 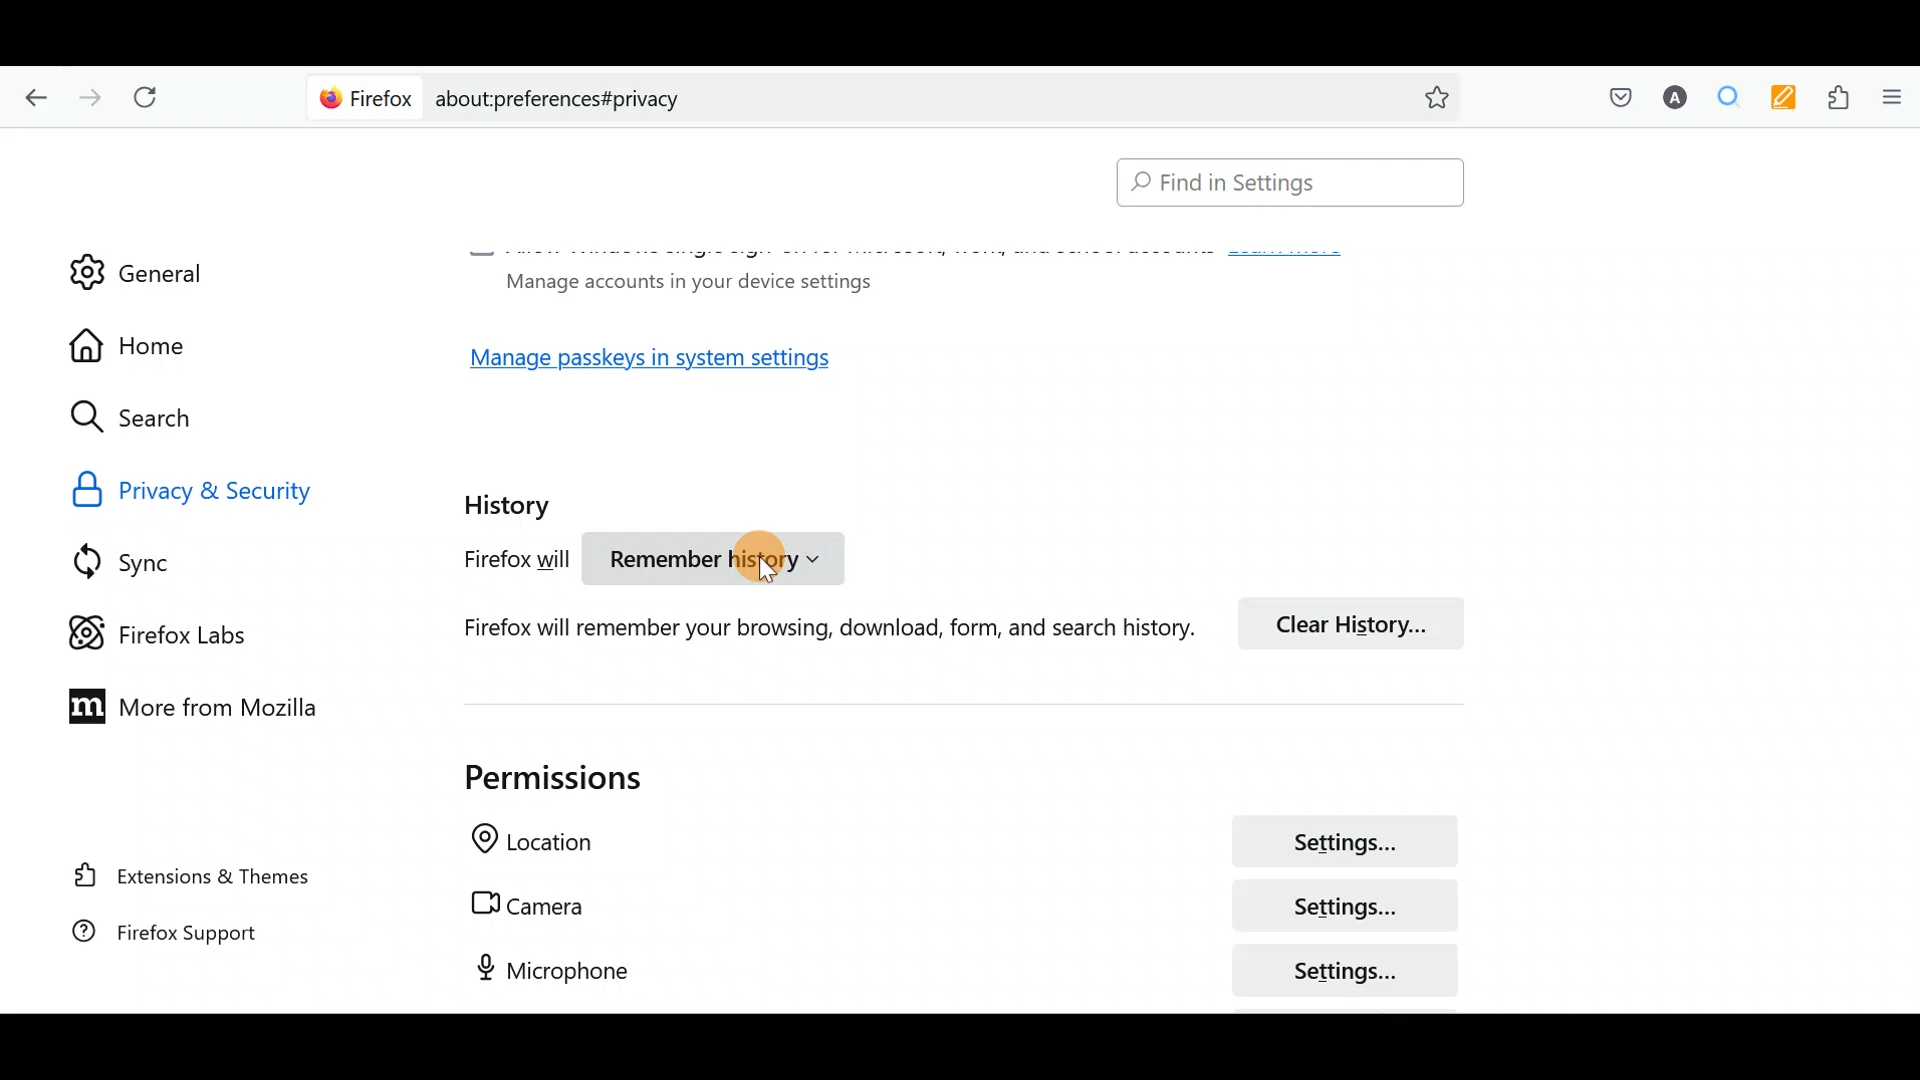 What do you see at coordinates (531, 777) in the screenshot?
I see `Permissions` at bounding box center [531, 777].